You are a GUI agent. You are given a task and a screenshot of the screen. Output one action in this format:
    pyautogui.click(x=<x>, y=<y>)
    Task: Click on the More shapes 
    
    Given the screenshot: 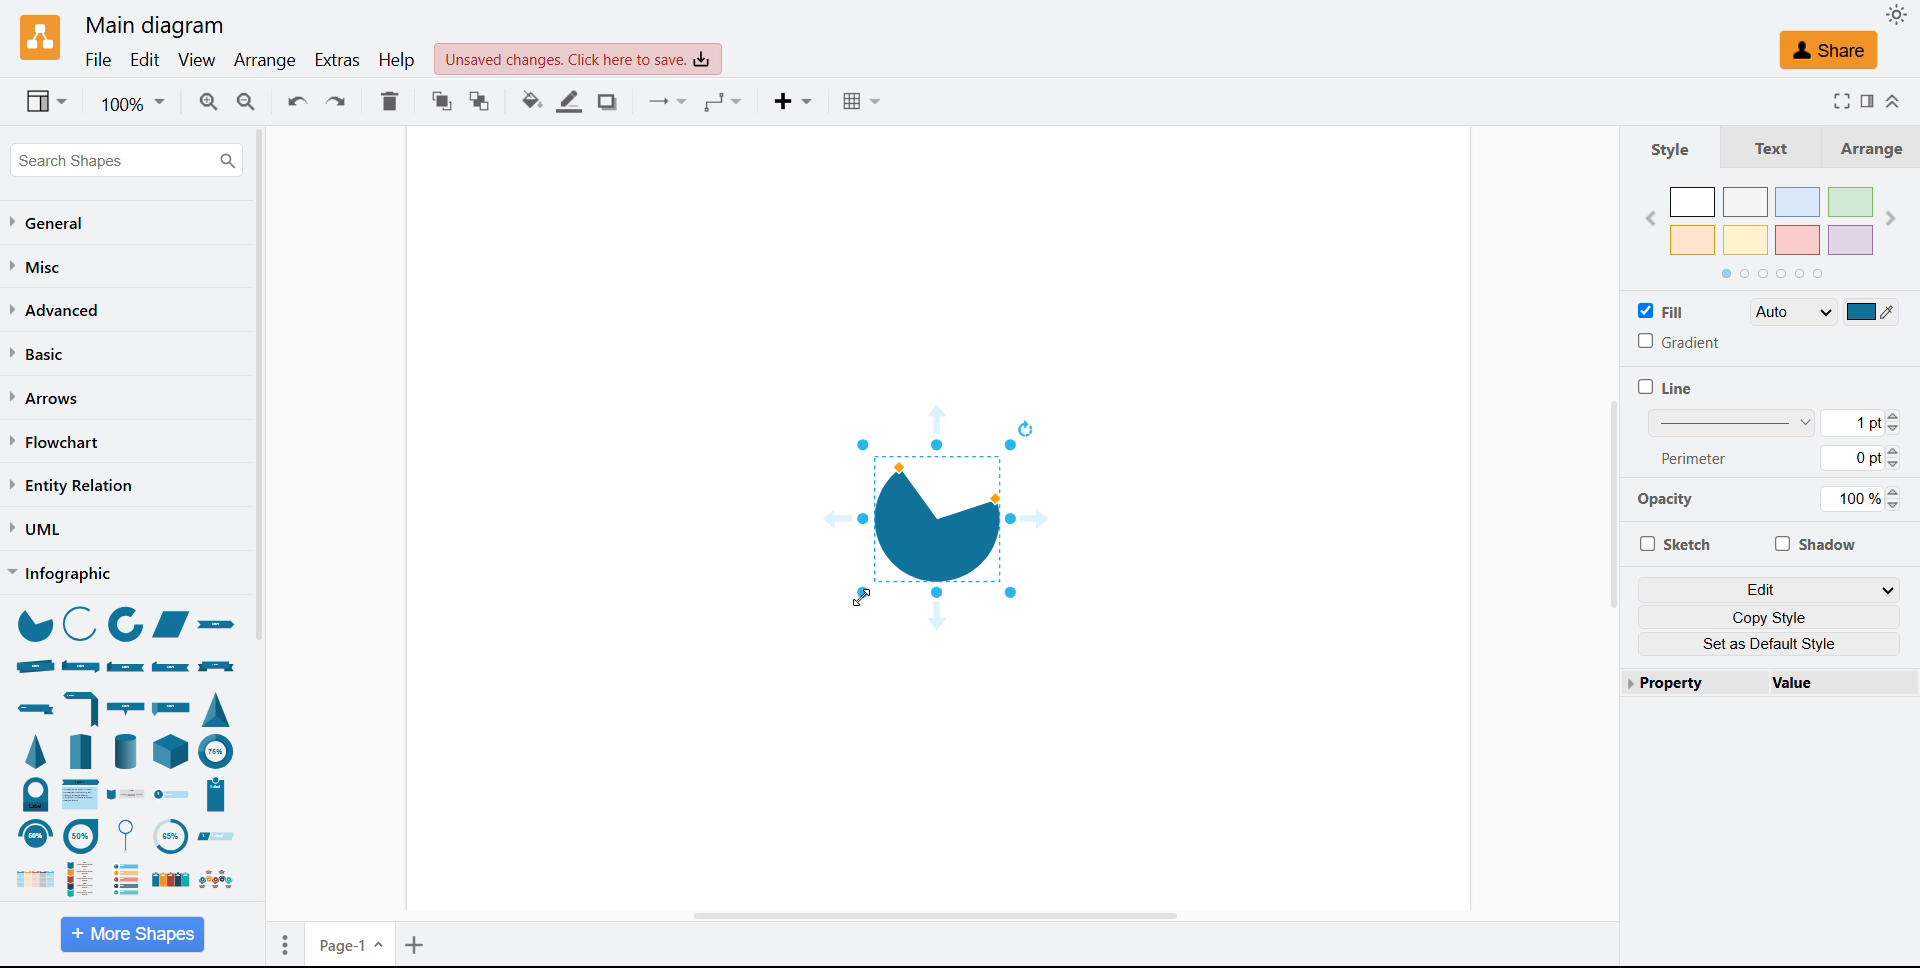 What is the action you would take?
    pyautogui.click(x=132, y=933)
    